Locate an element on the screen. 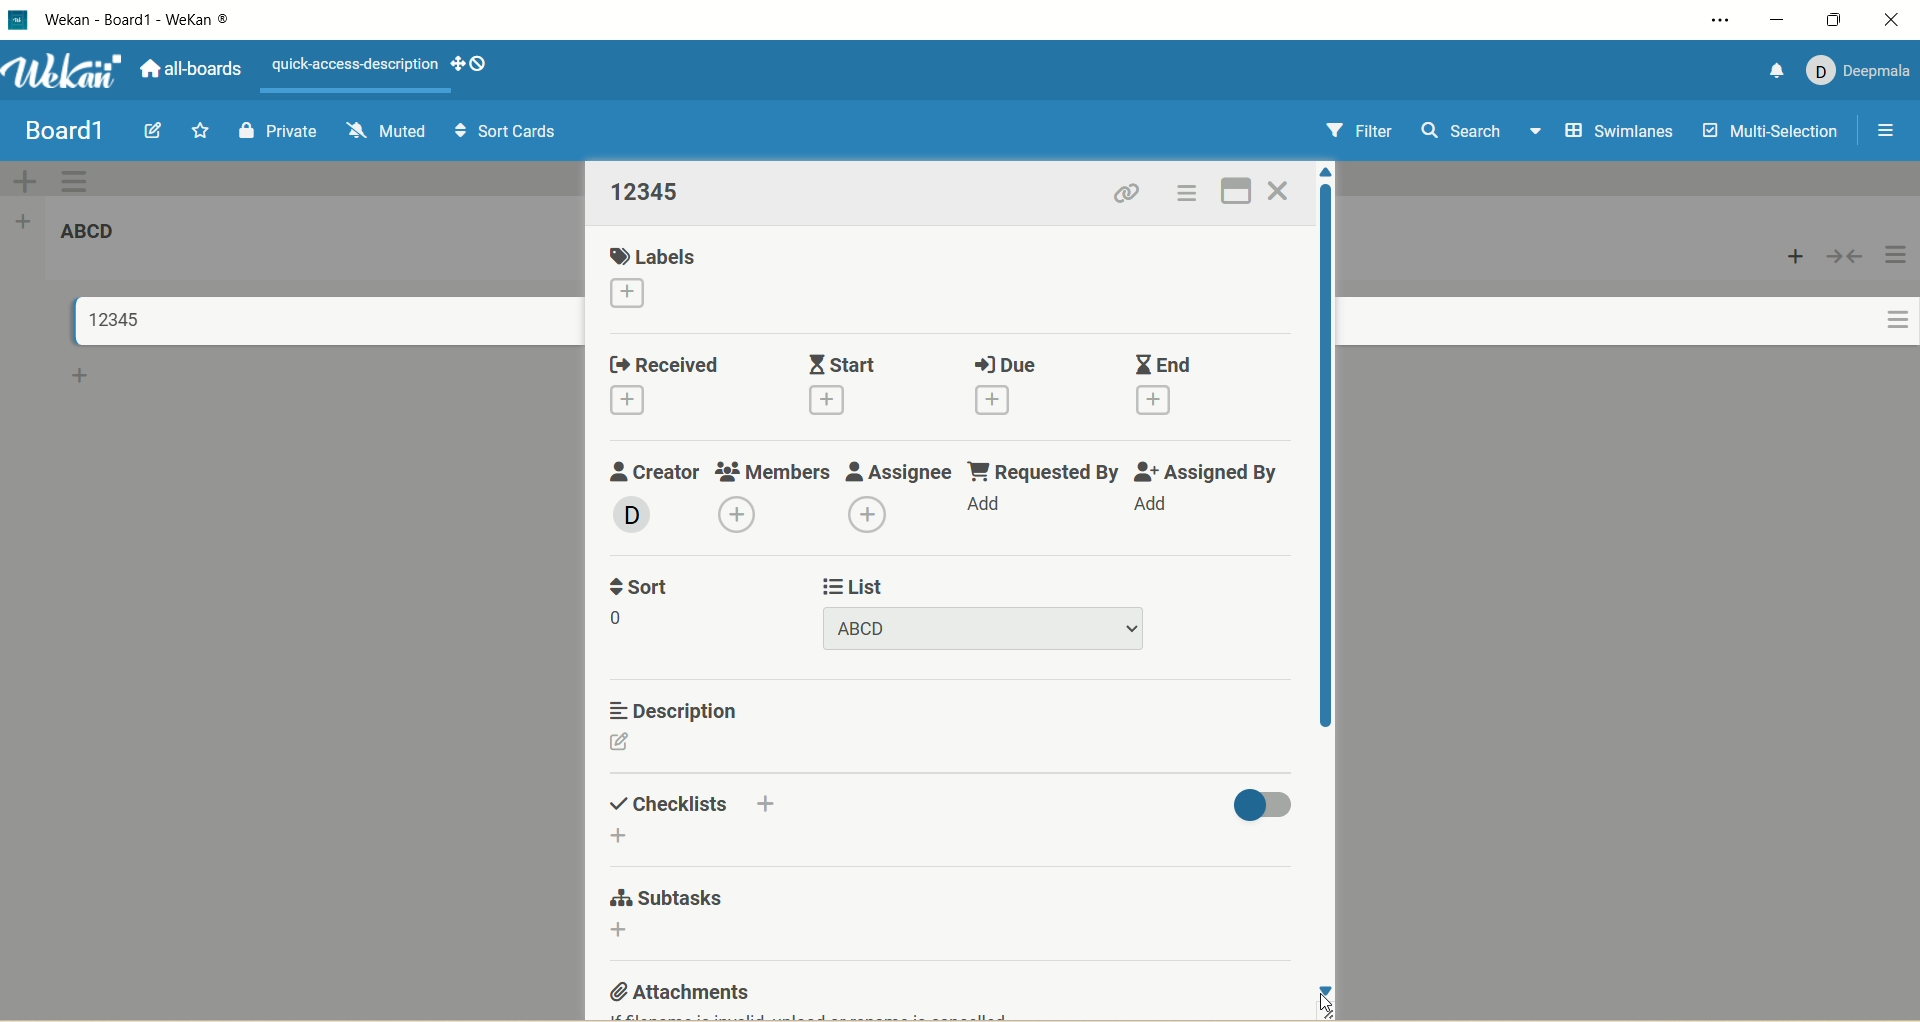 The height and width of the screenshot is (1022, 1920). open/close sidebar is located at coordinates (1883, 132).